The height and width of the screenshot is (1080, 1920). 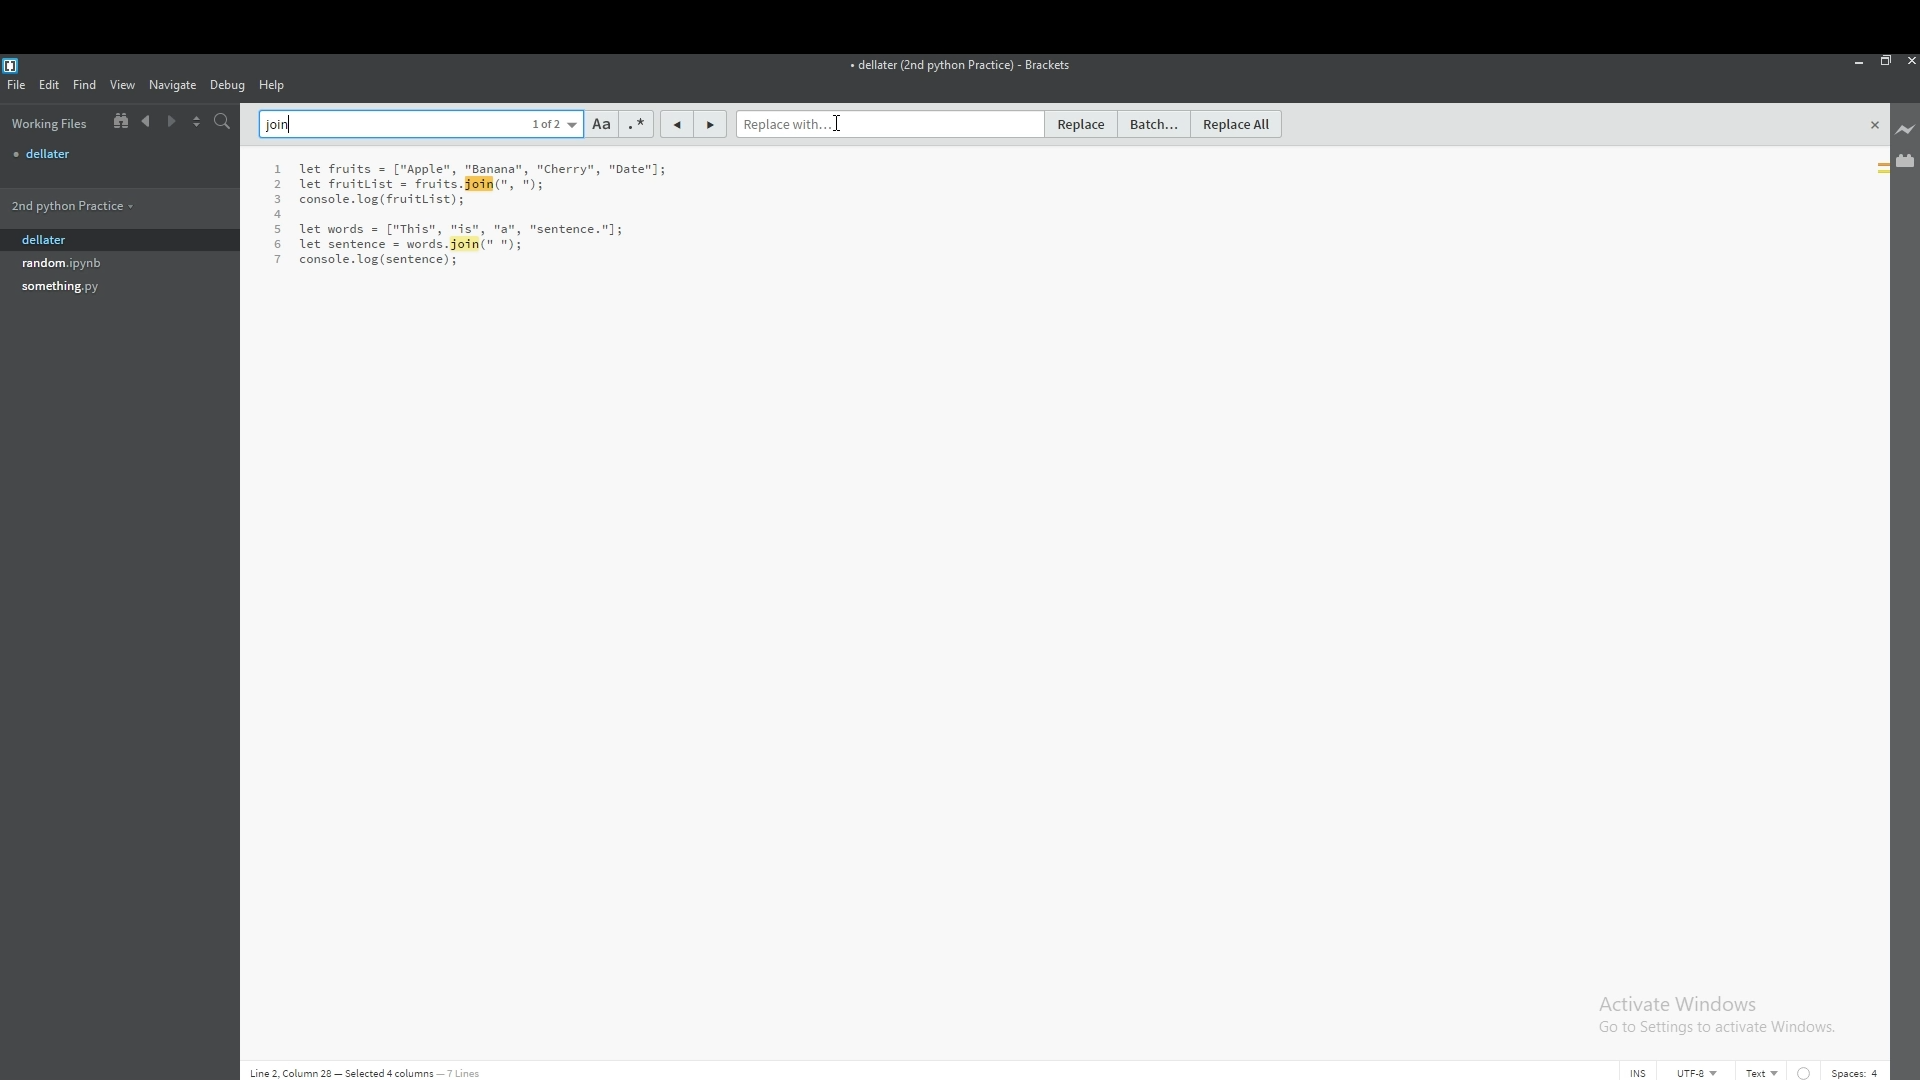 What do you see at coordinates (1874, 125) in the screenshot?
I see `close` at bounding box center [1874, 125].